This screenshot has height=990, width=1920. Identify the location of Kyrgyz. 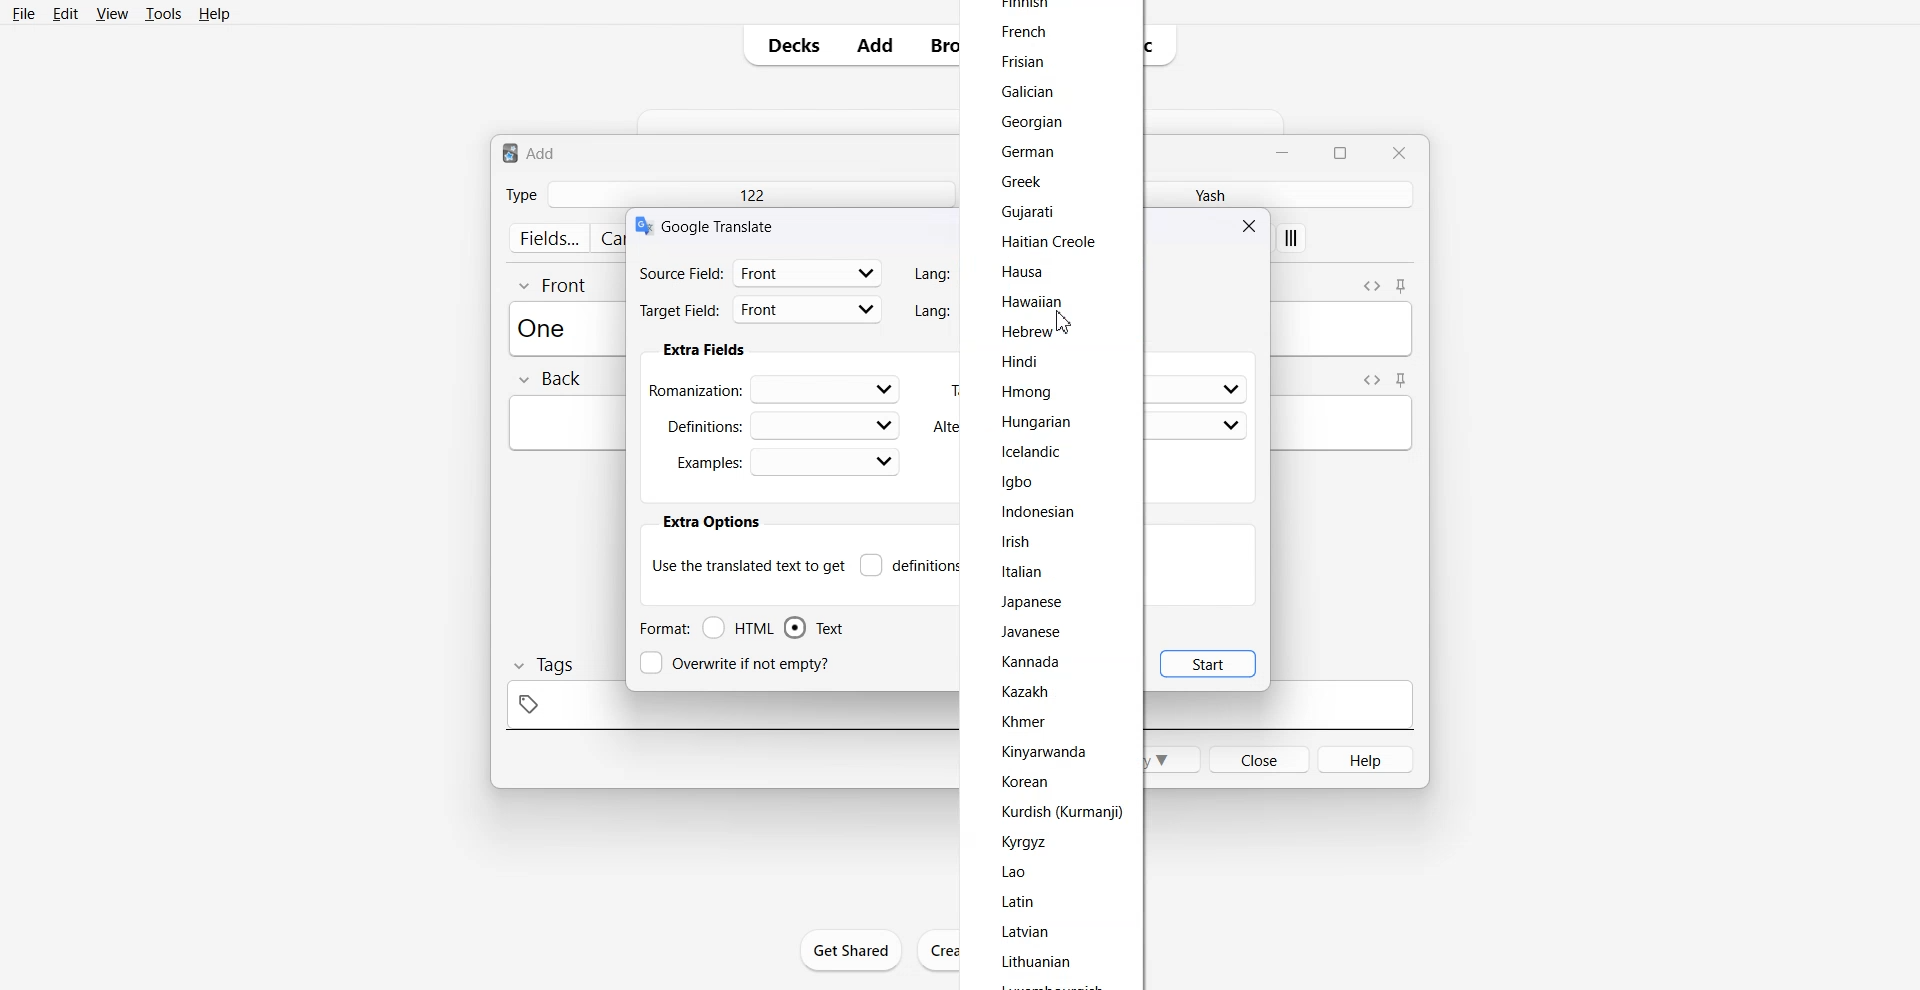
(1024, 842).